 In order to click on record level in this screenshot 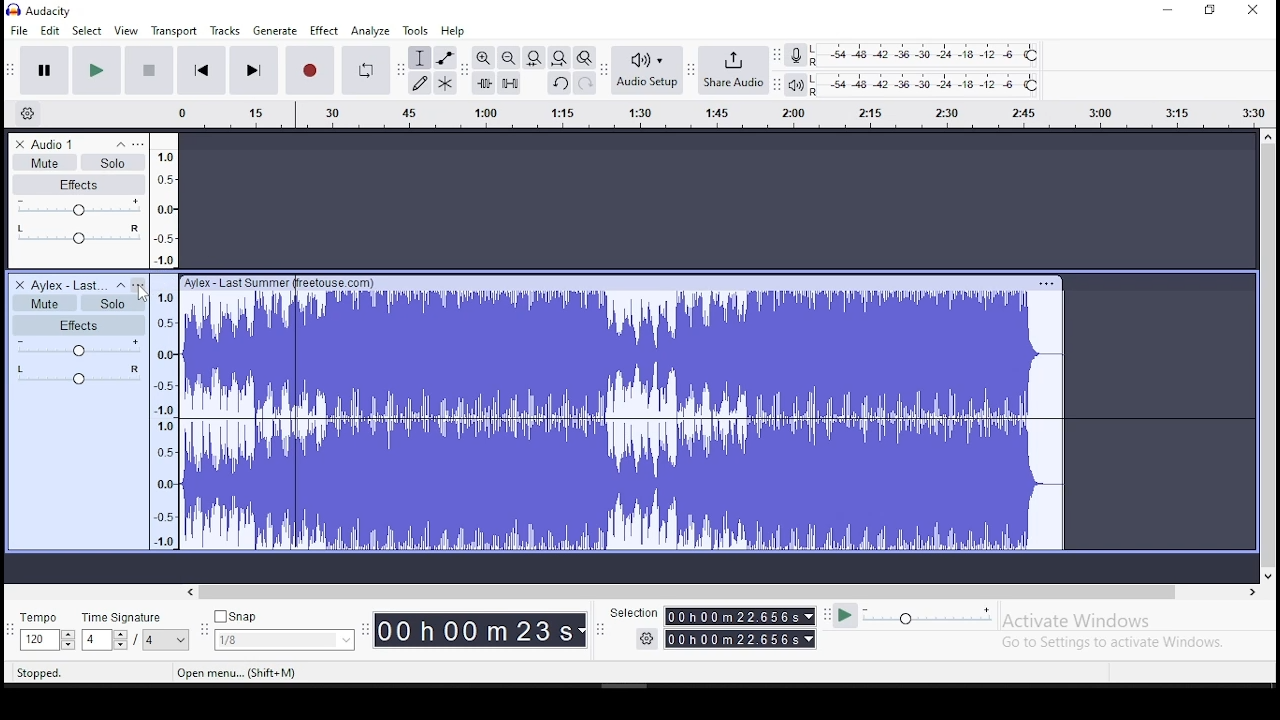, I will do `click(940, 54)`.